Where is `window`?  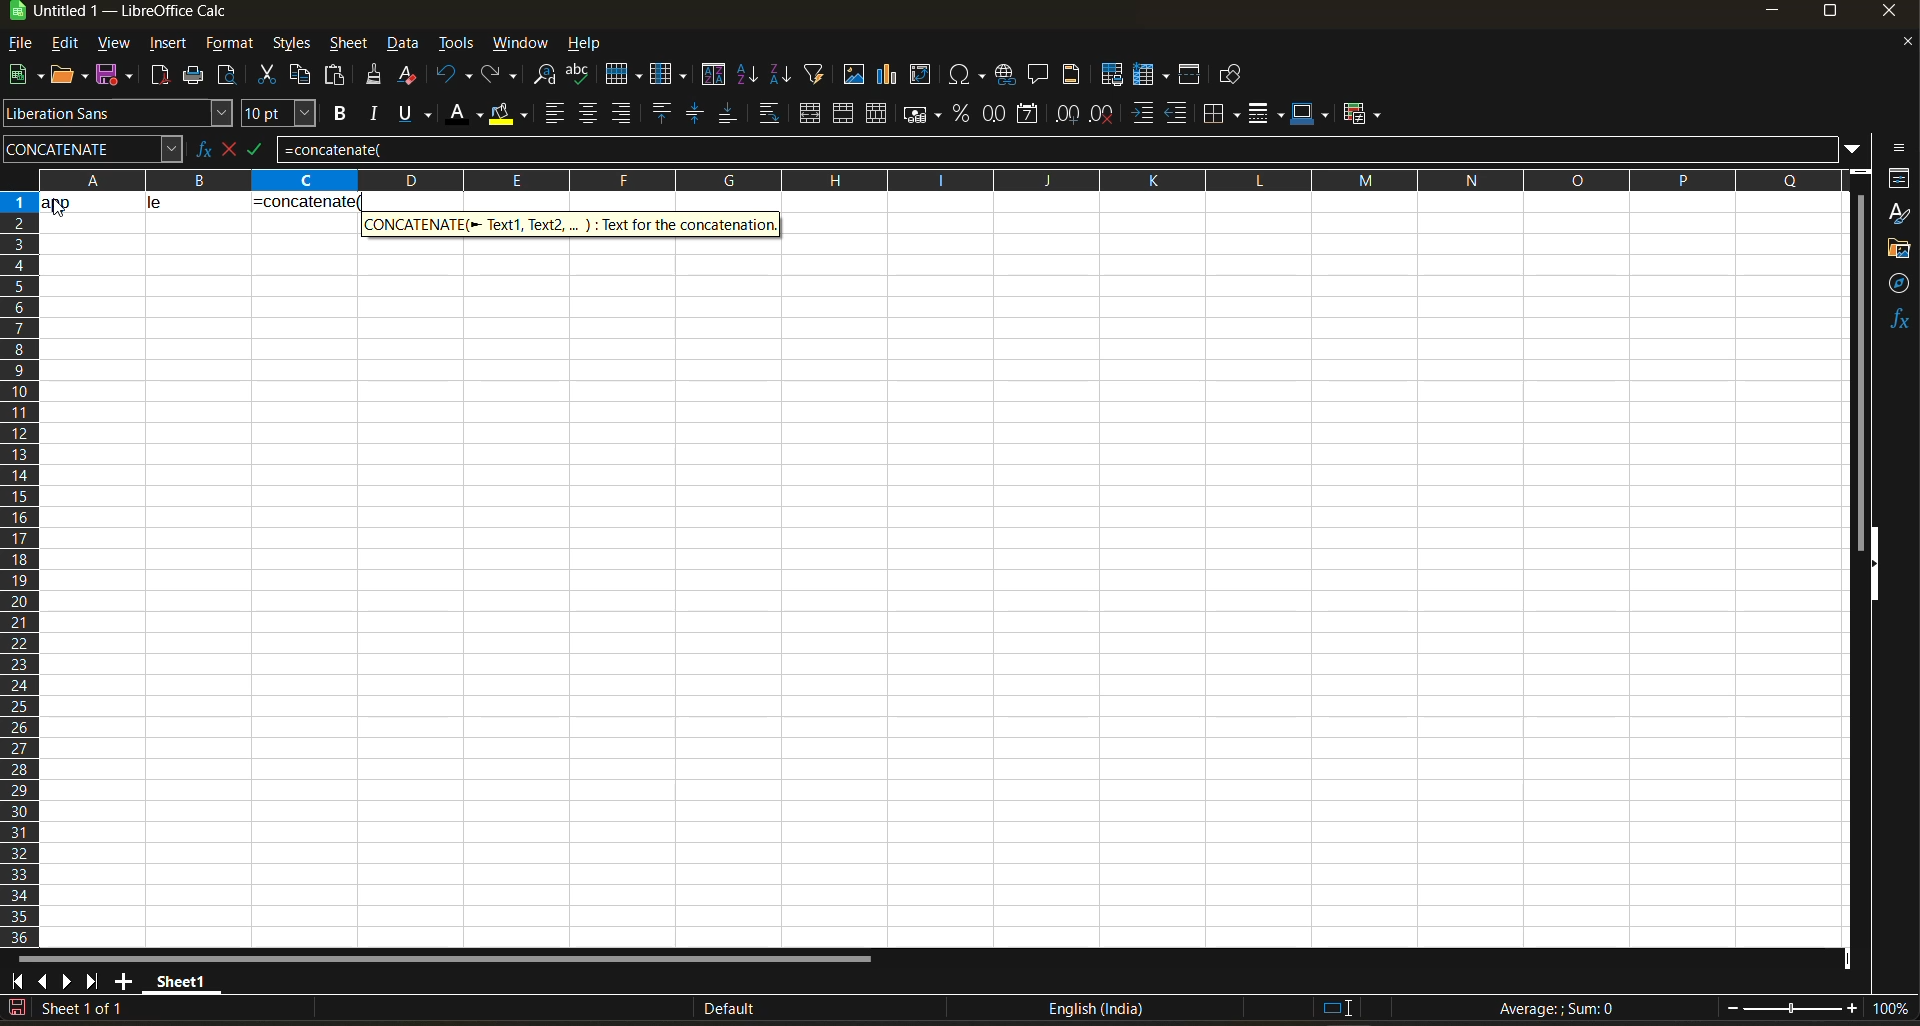 window is located at coordinates (522, 43).